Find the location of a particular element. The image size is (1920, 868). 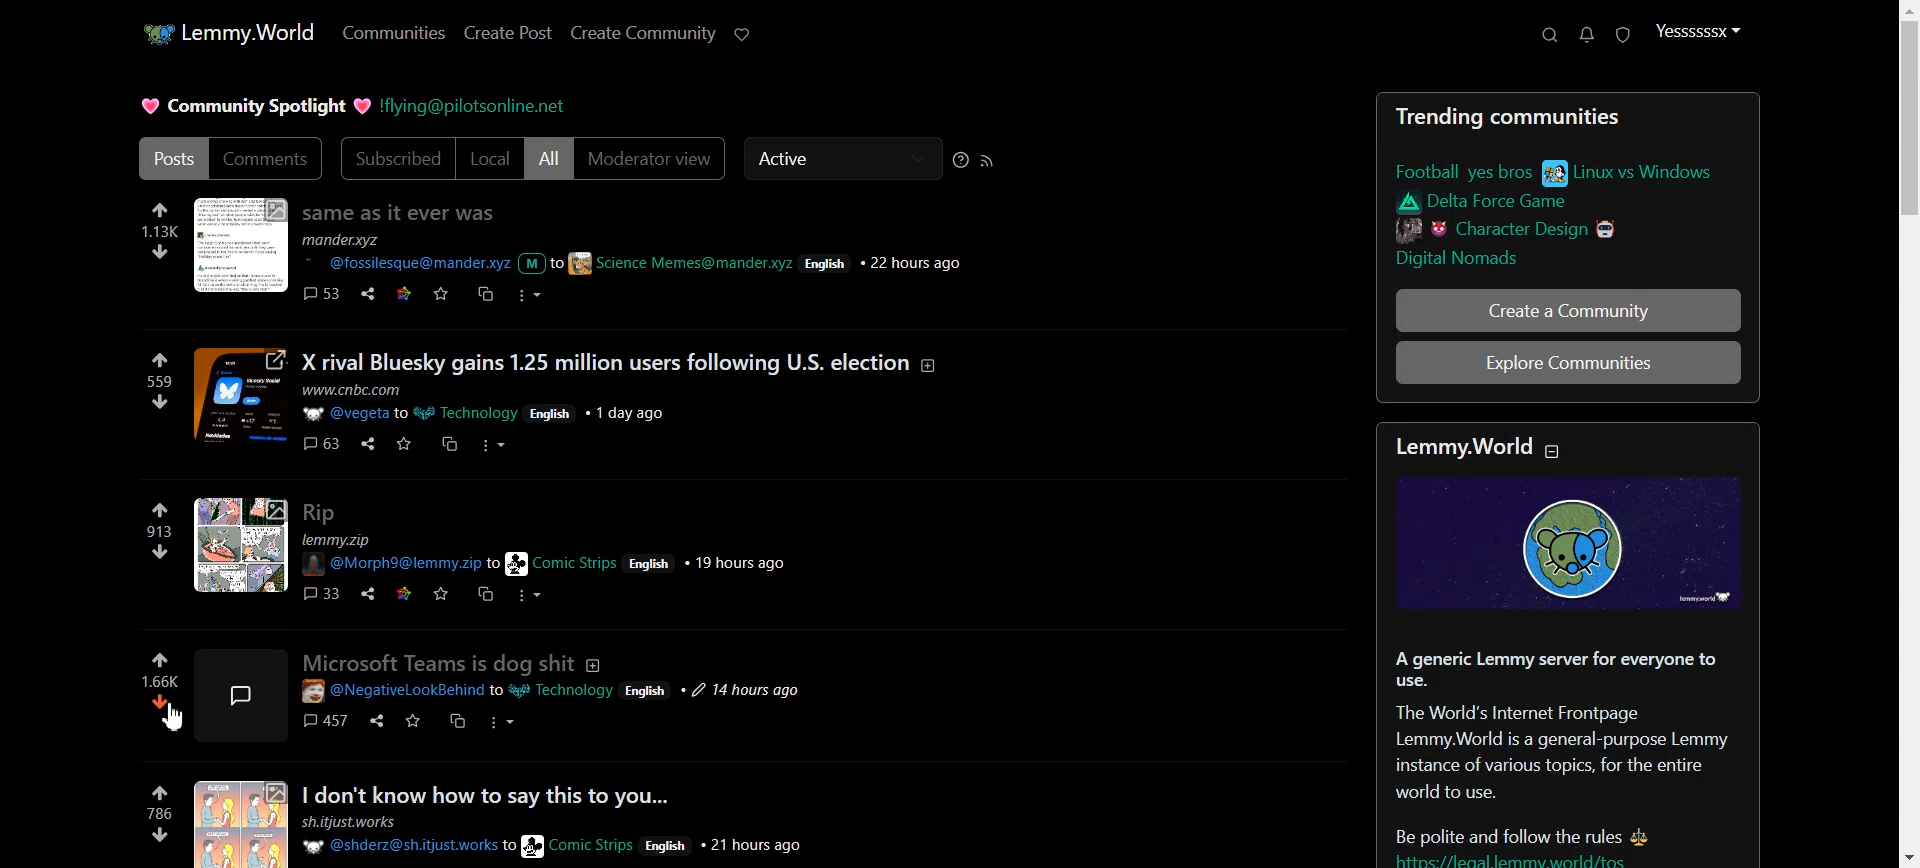

Rss is located at coordinates (989, 160).